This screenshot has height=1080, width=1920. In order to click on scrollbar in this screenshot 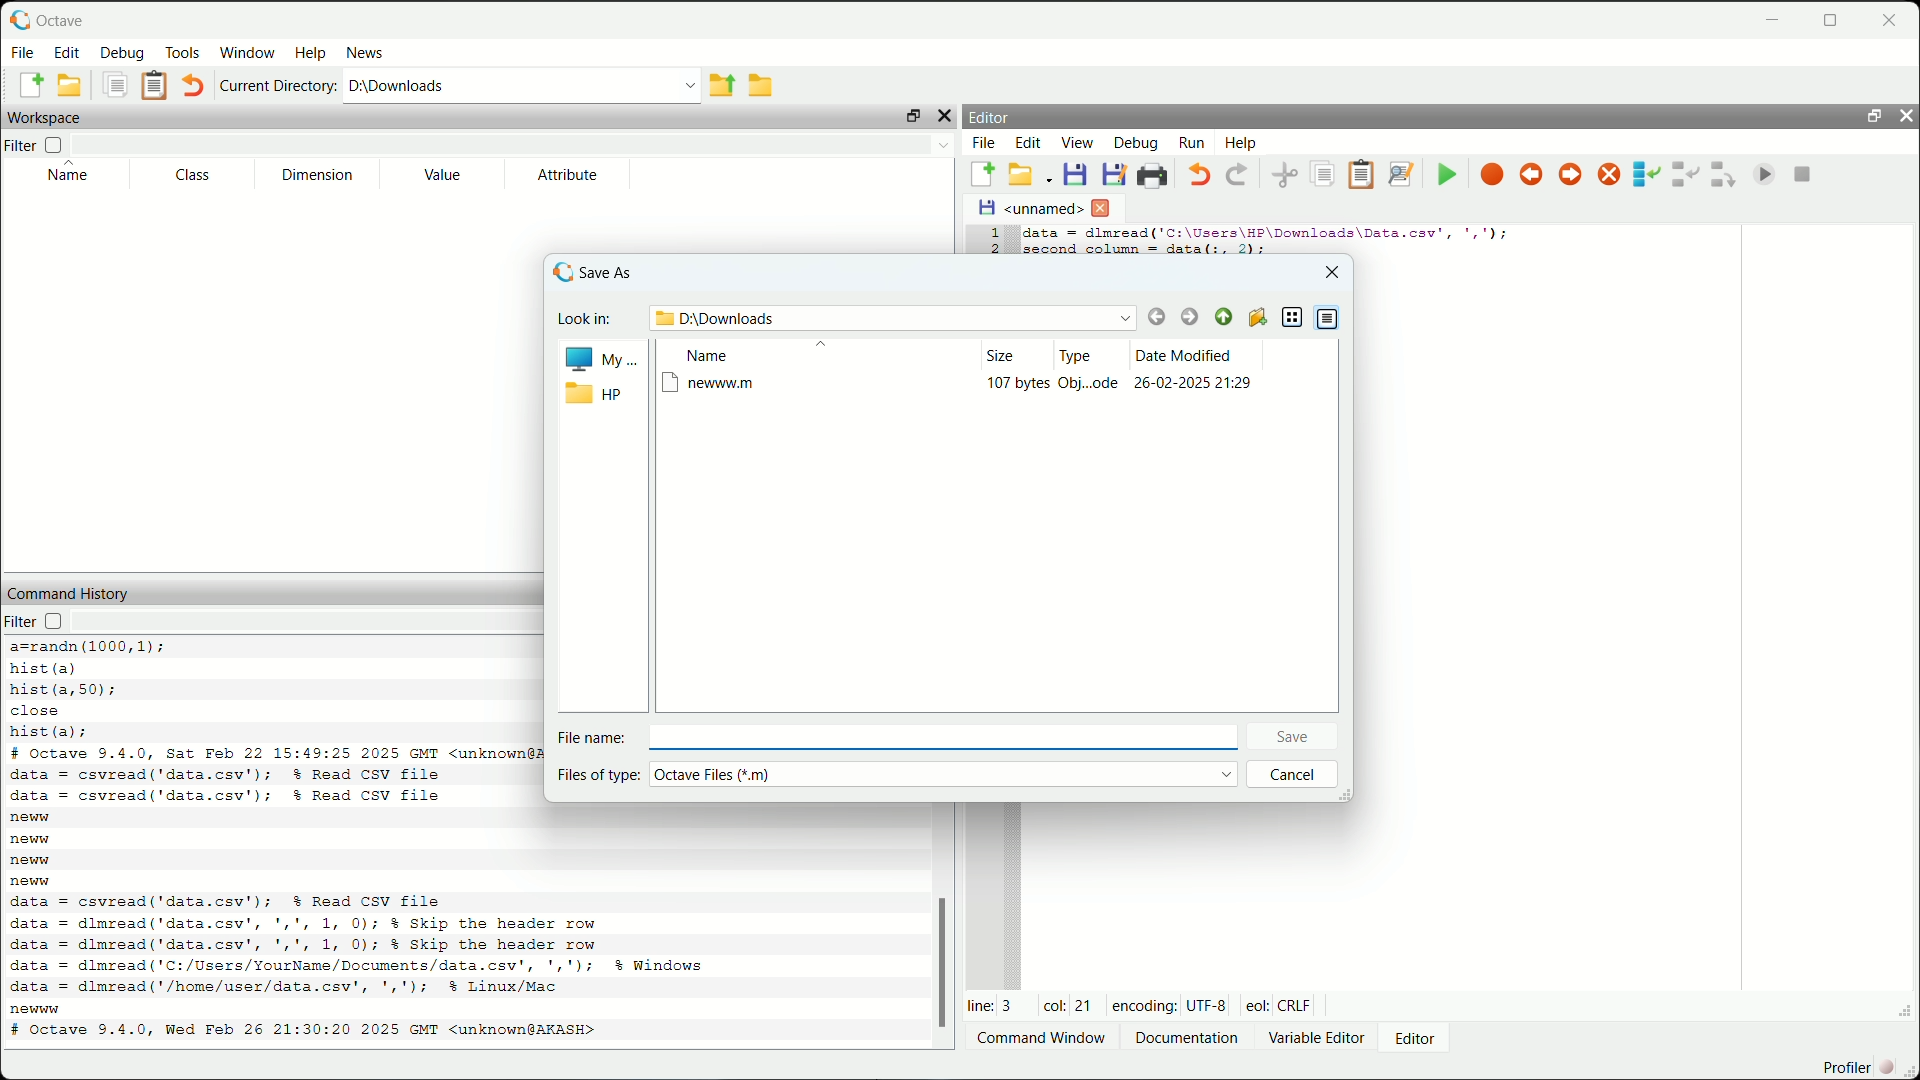, I will do `click(935, 959)`.